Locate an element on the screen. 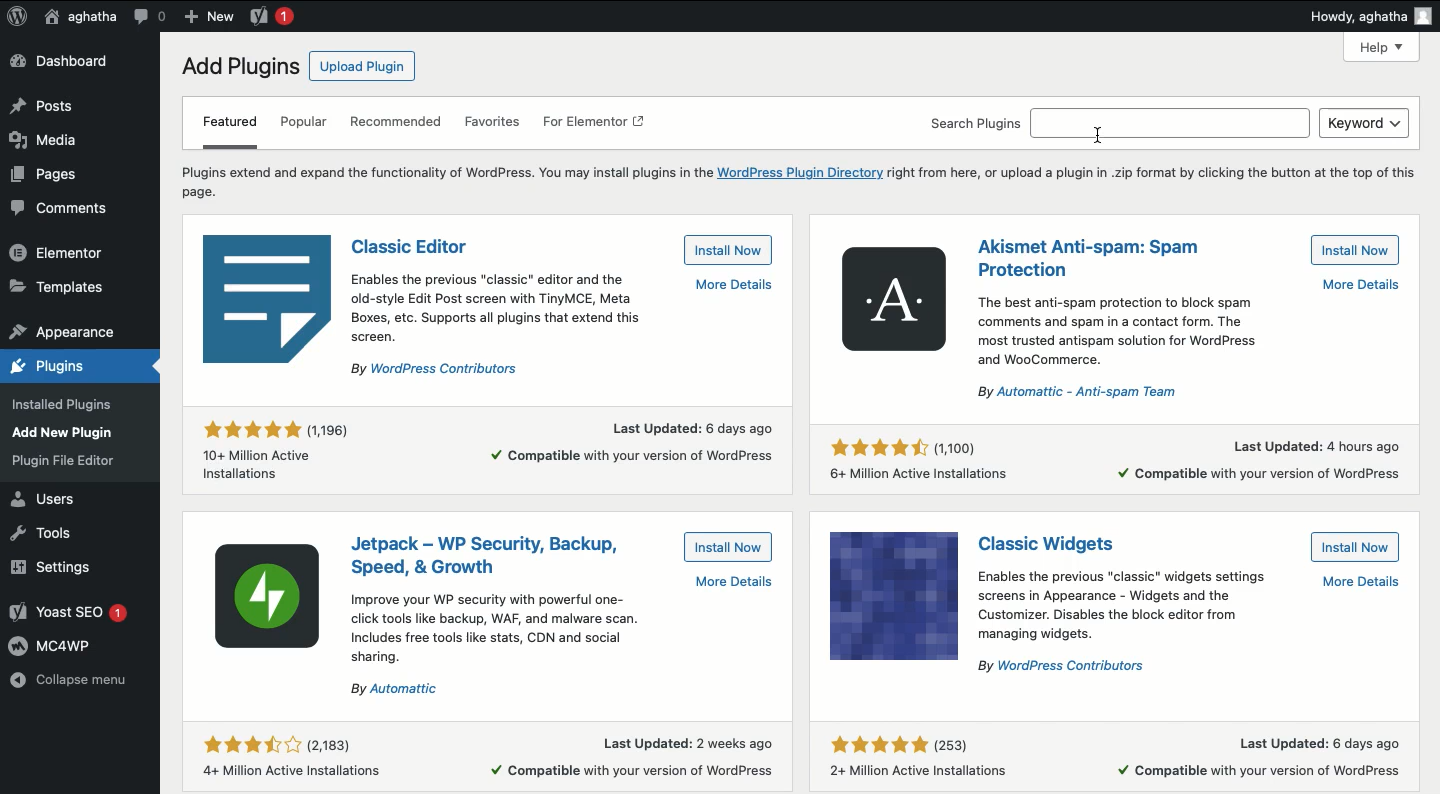  Plugins is located at coordinates (59, 463).